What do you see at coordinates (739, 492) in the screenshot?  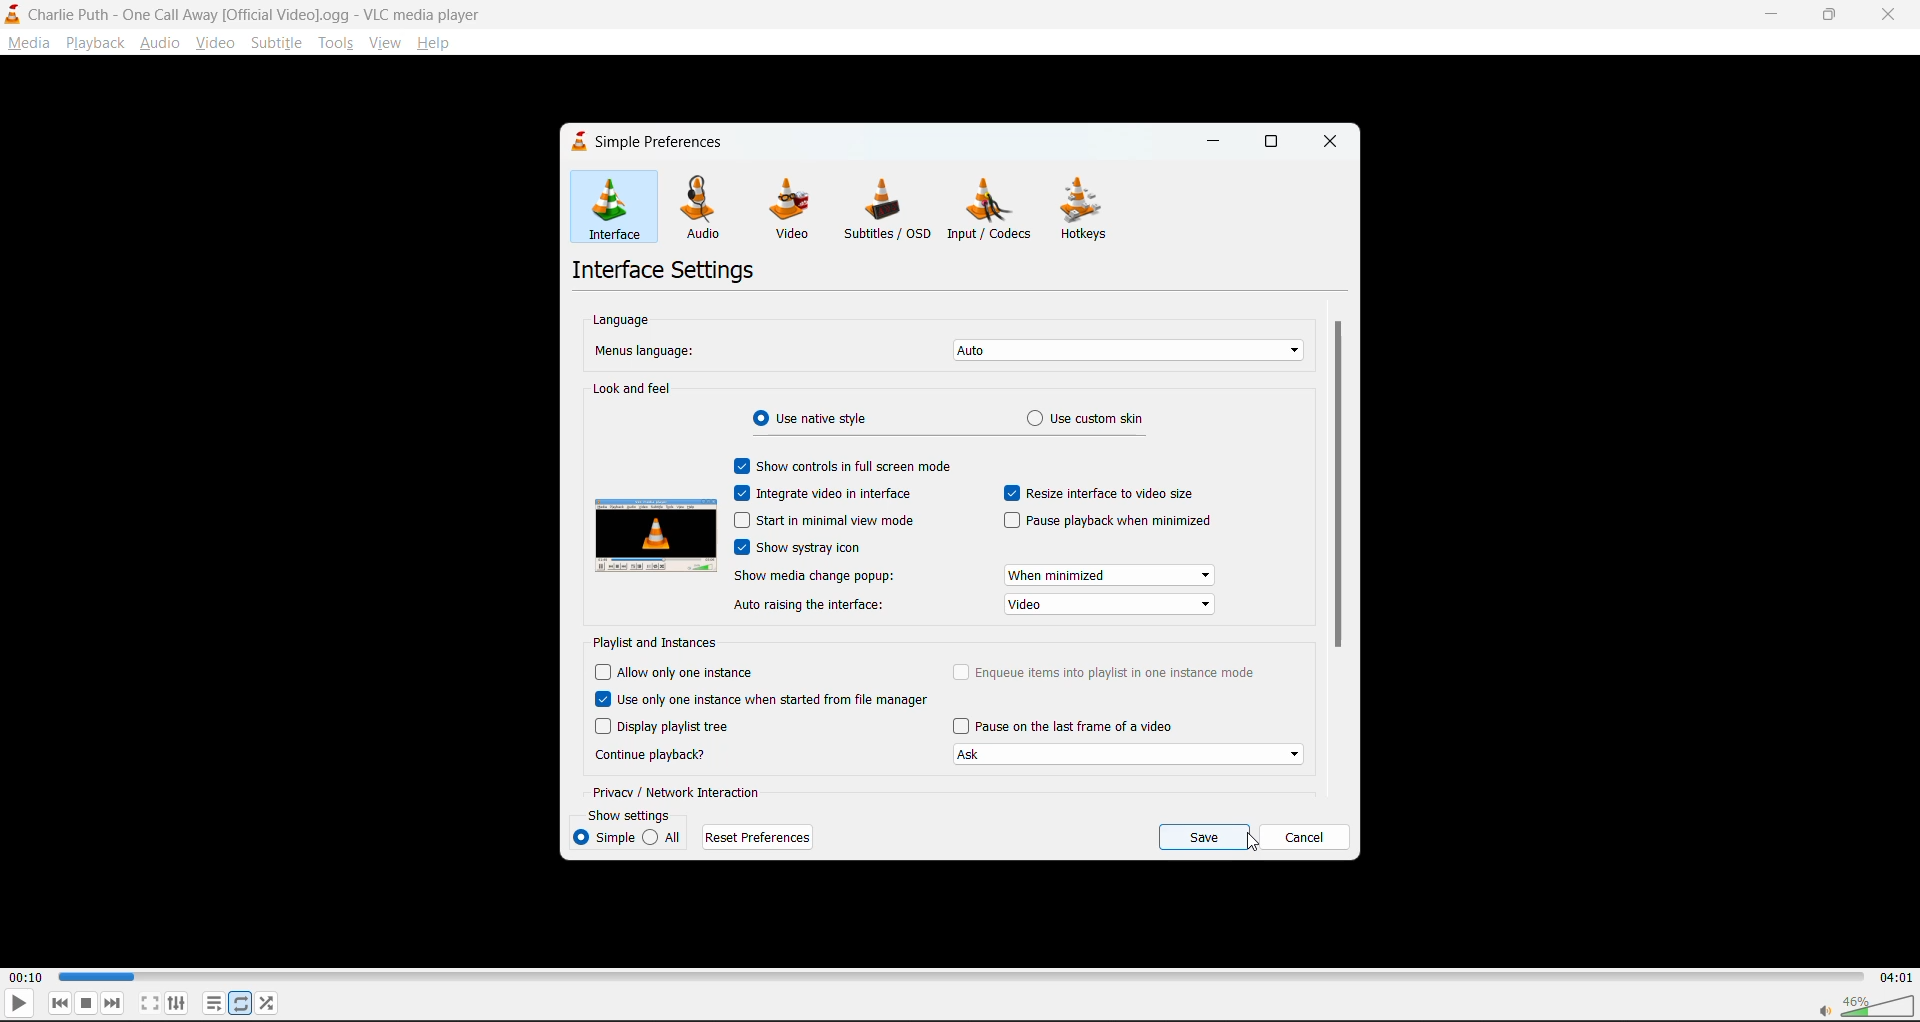 I see `Checbox` at bounding box center [739, 492].